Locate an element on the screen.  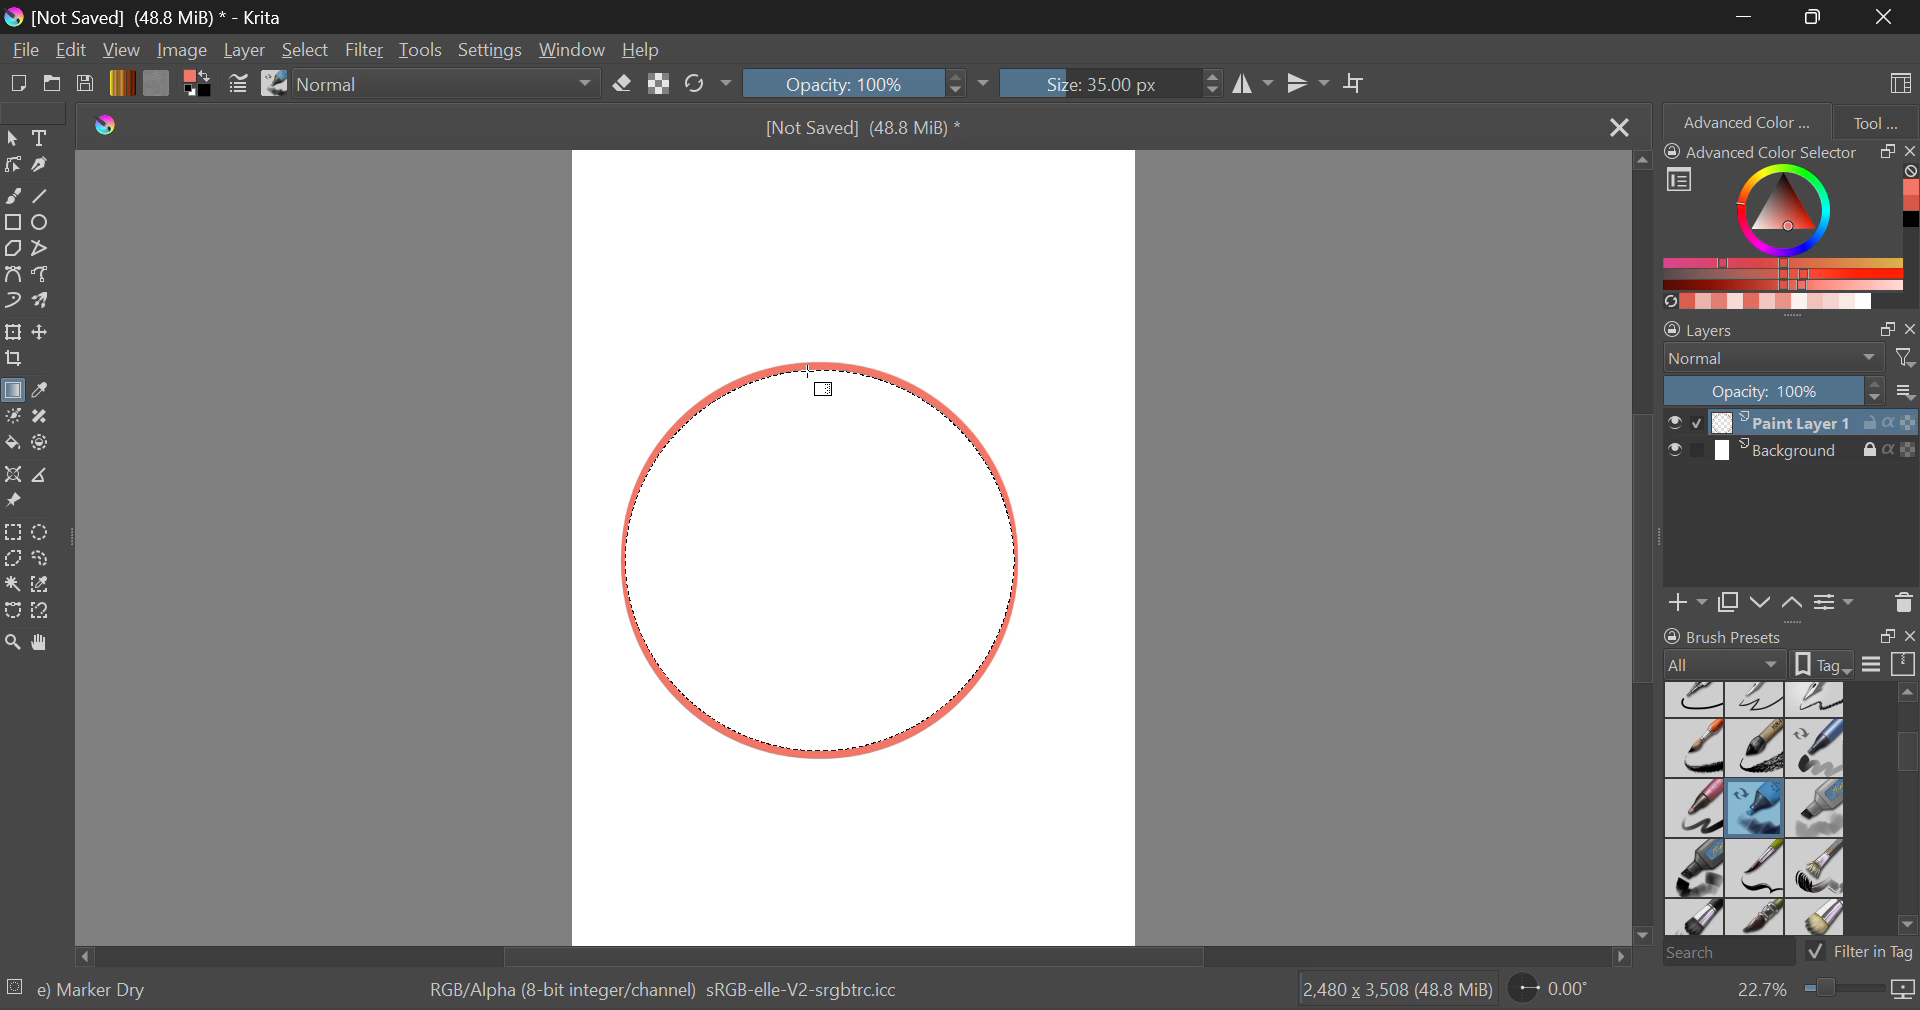
Zoom 22.7% is located at coordinates (1817, 990).